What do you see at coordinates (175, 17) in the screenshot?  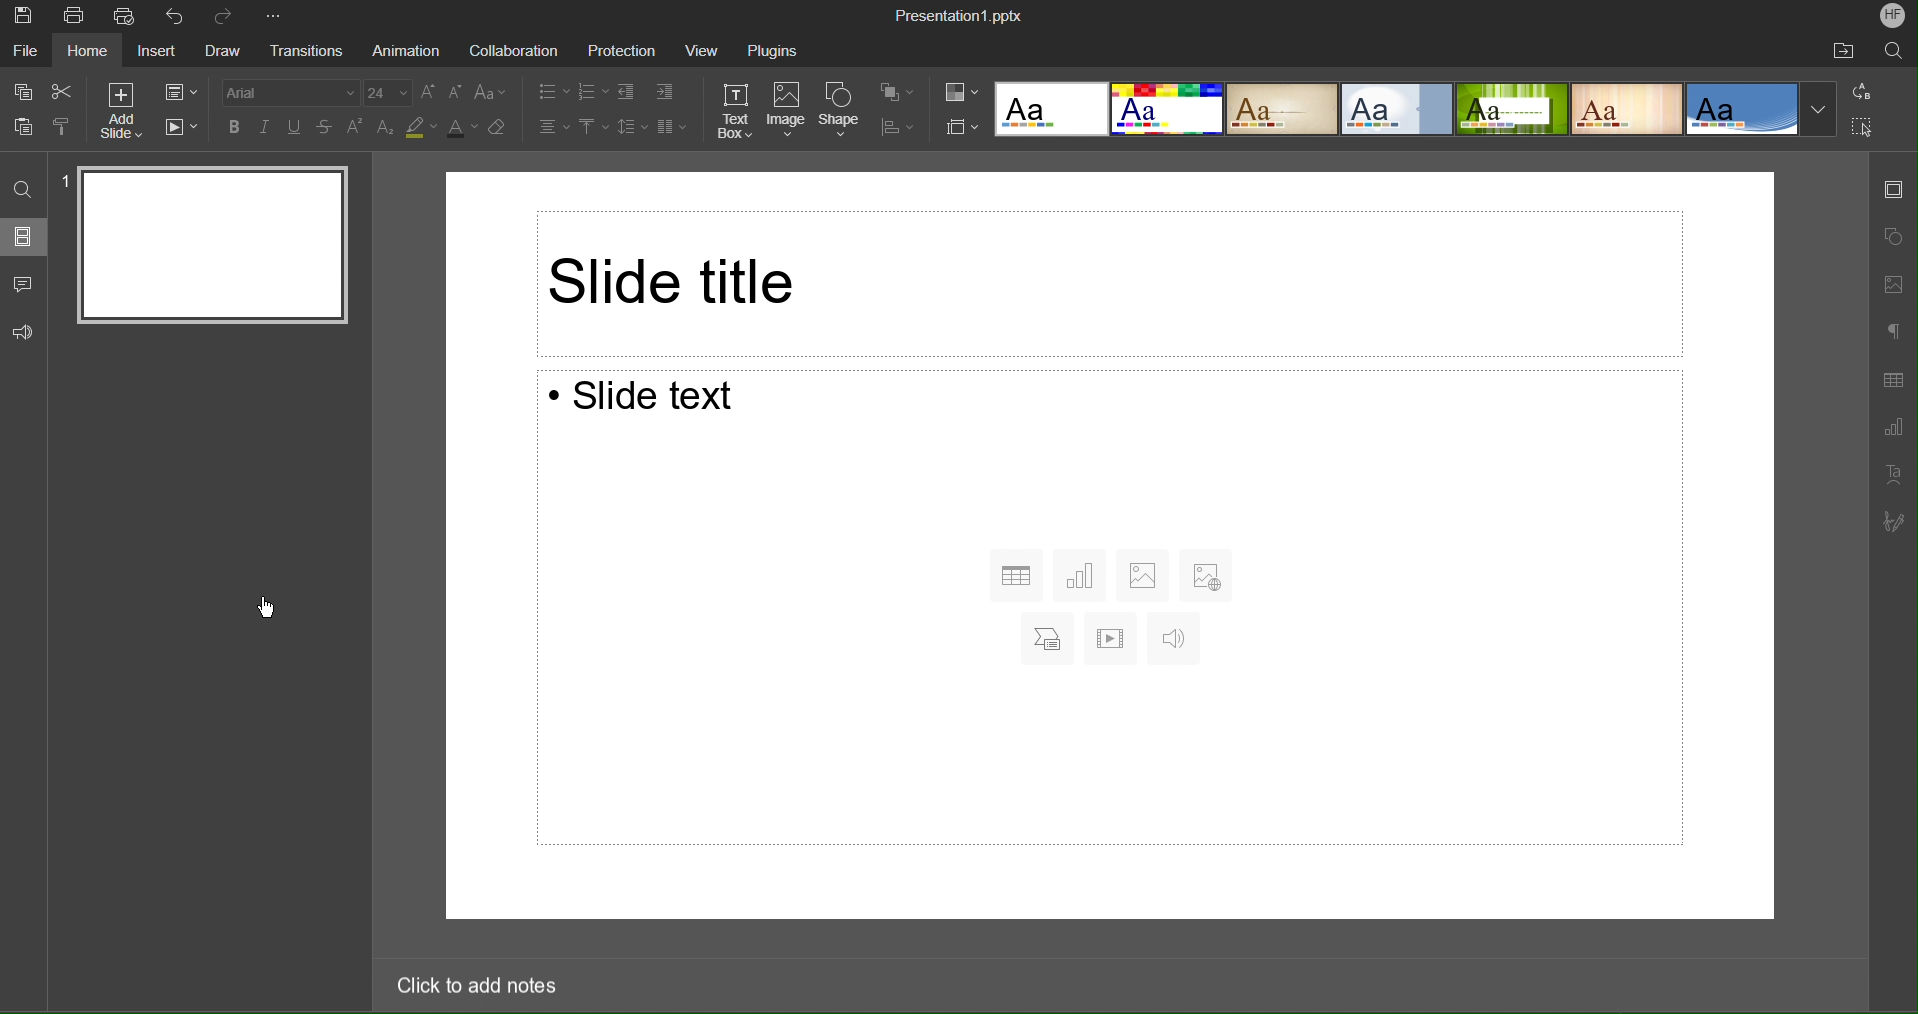 I see `Undo` at bounding box center [175, 17].